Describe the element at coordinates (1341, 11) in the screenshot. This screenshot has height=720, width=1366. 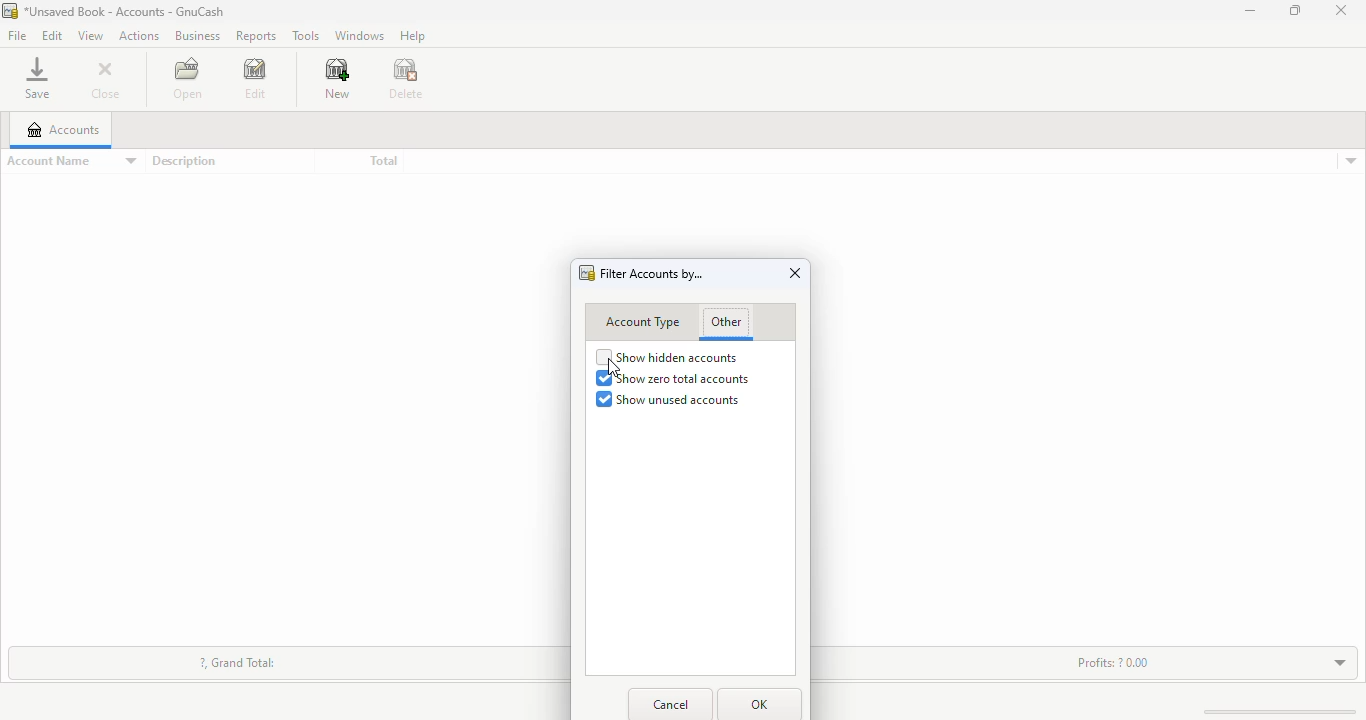
I see `close` at that location.